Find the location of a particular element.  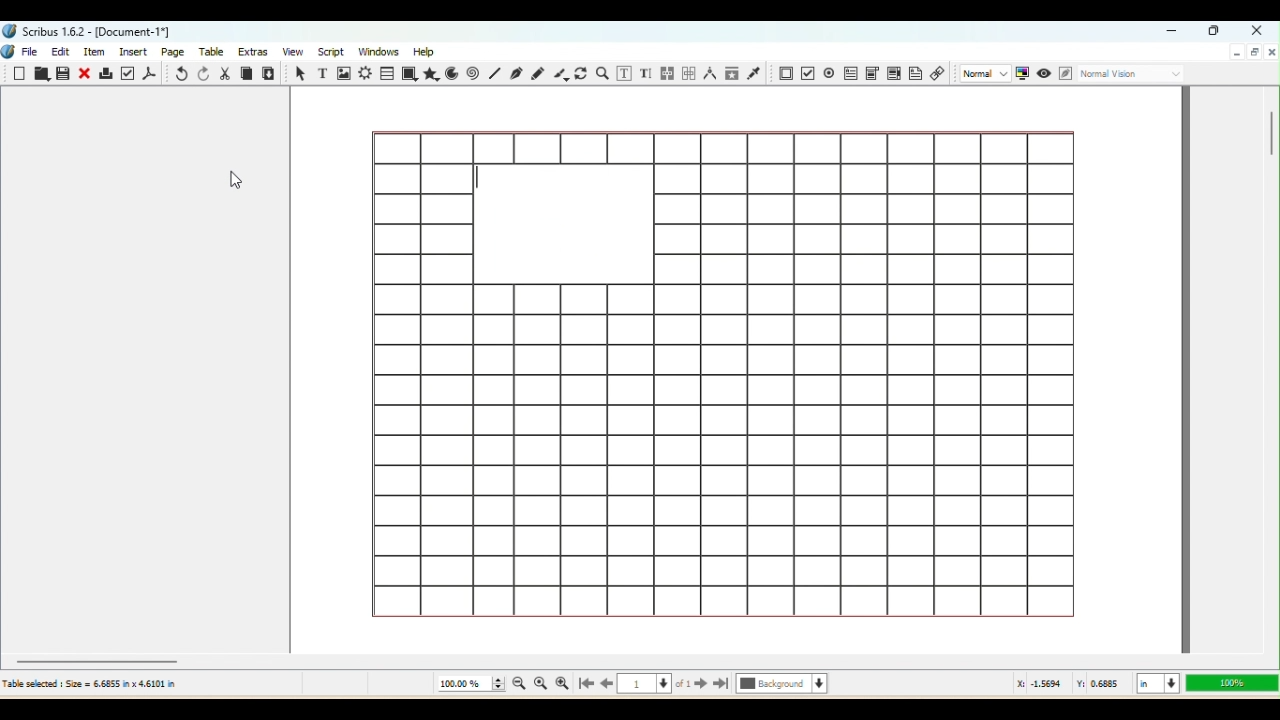

File is located at coordinates (33, 50).